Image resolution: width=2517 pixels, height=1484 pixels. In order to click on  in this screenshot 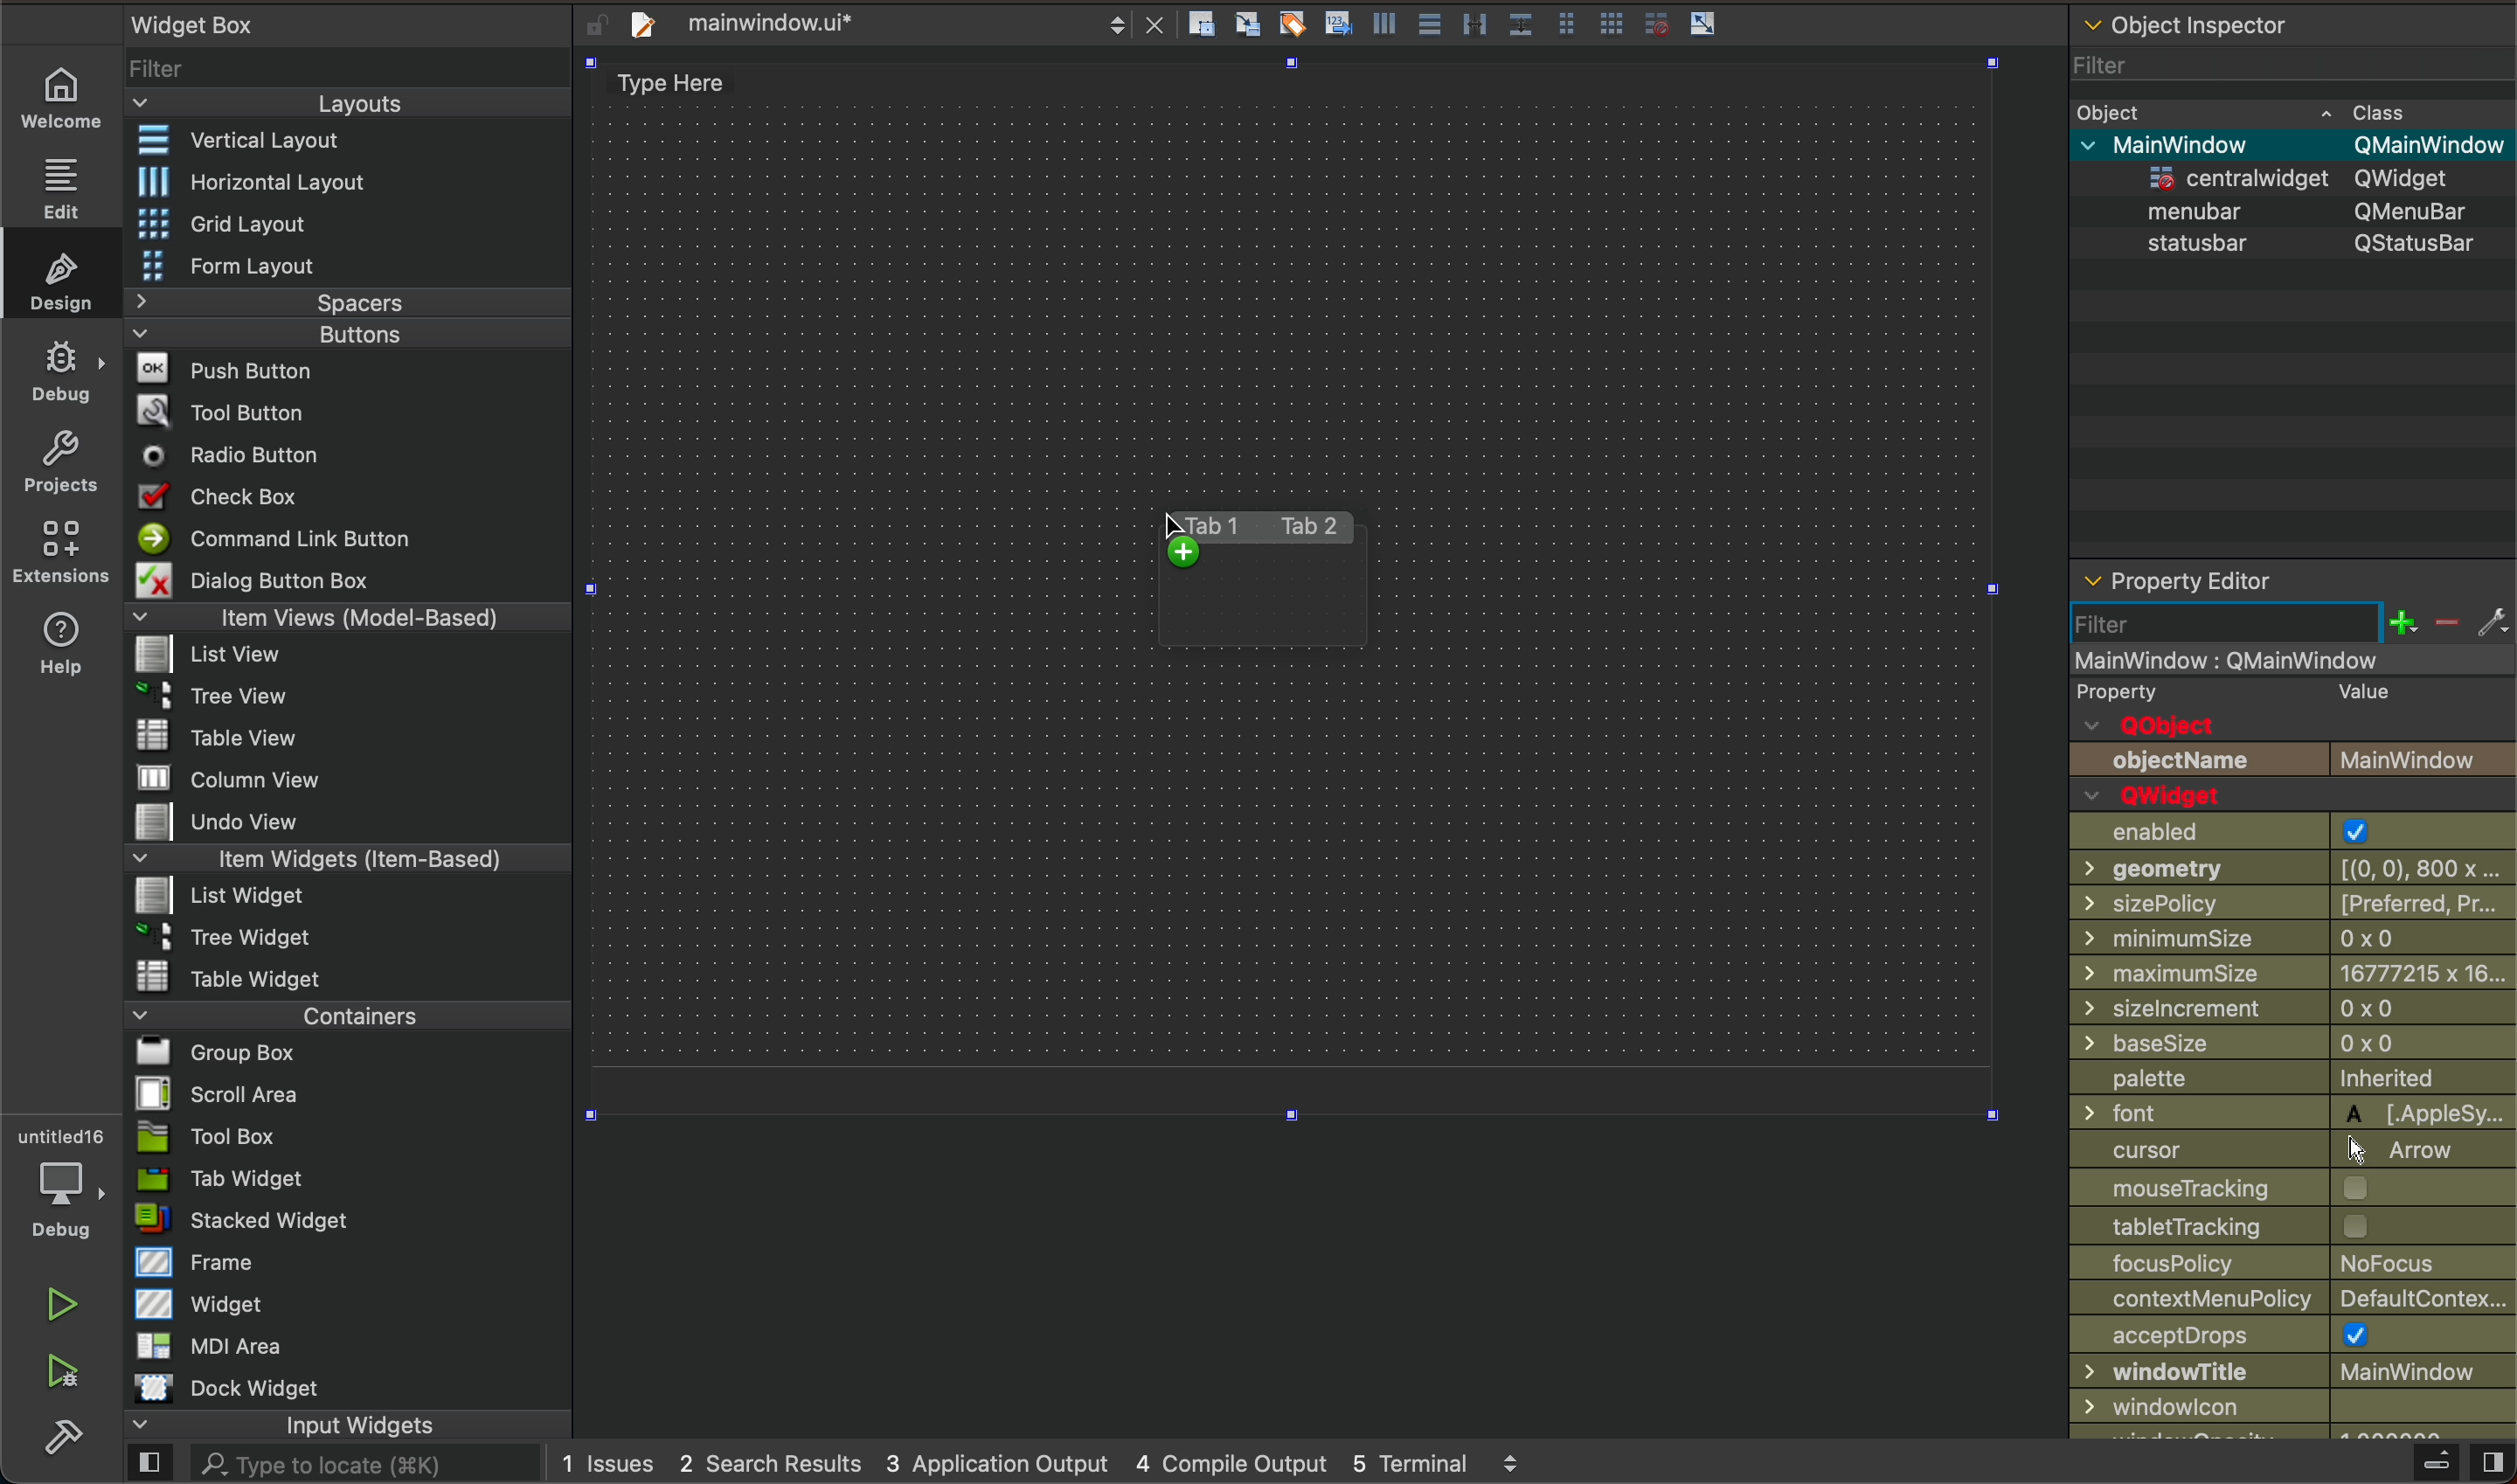, I will do `click(2294, 975)`.